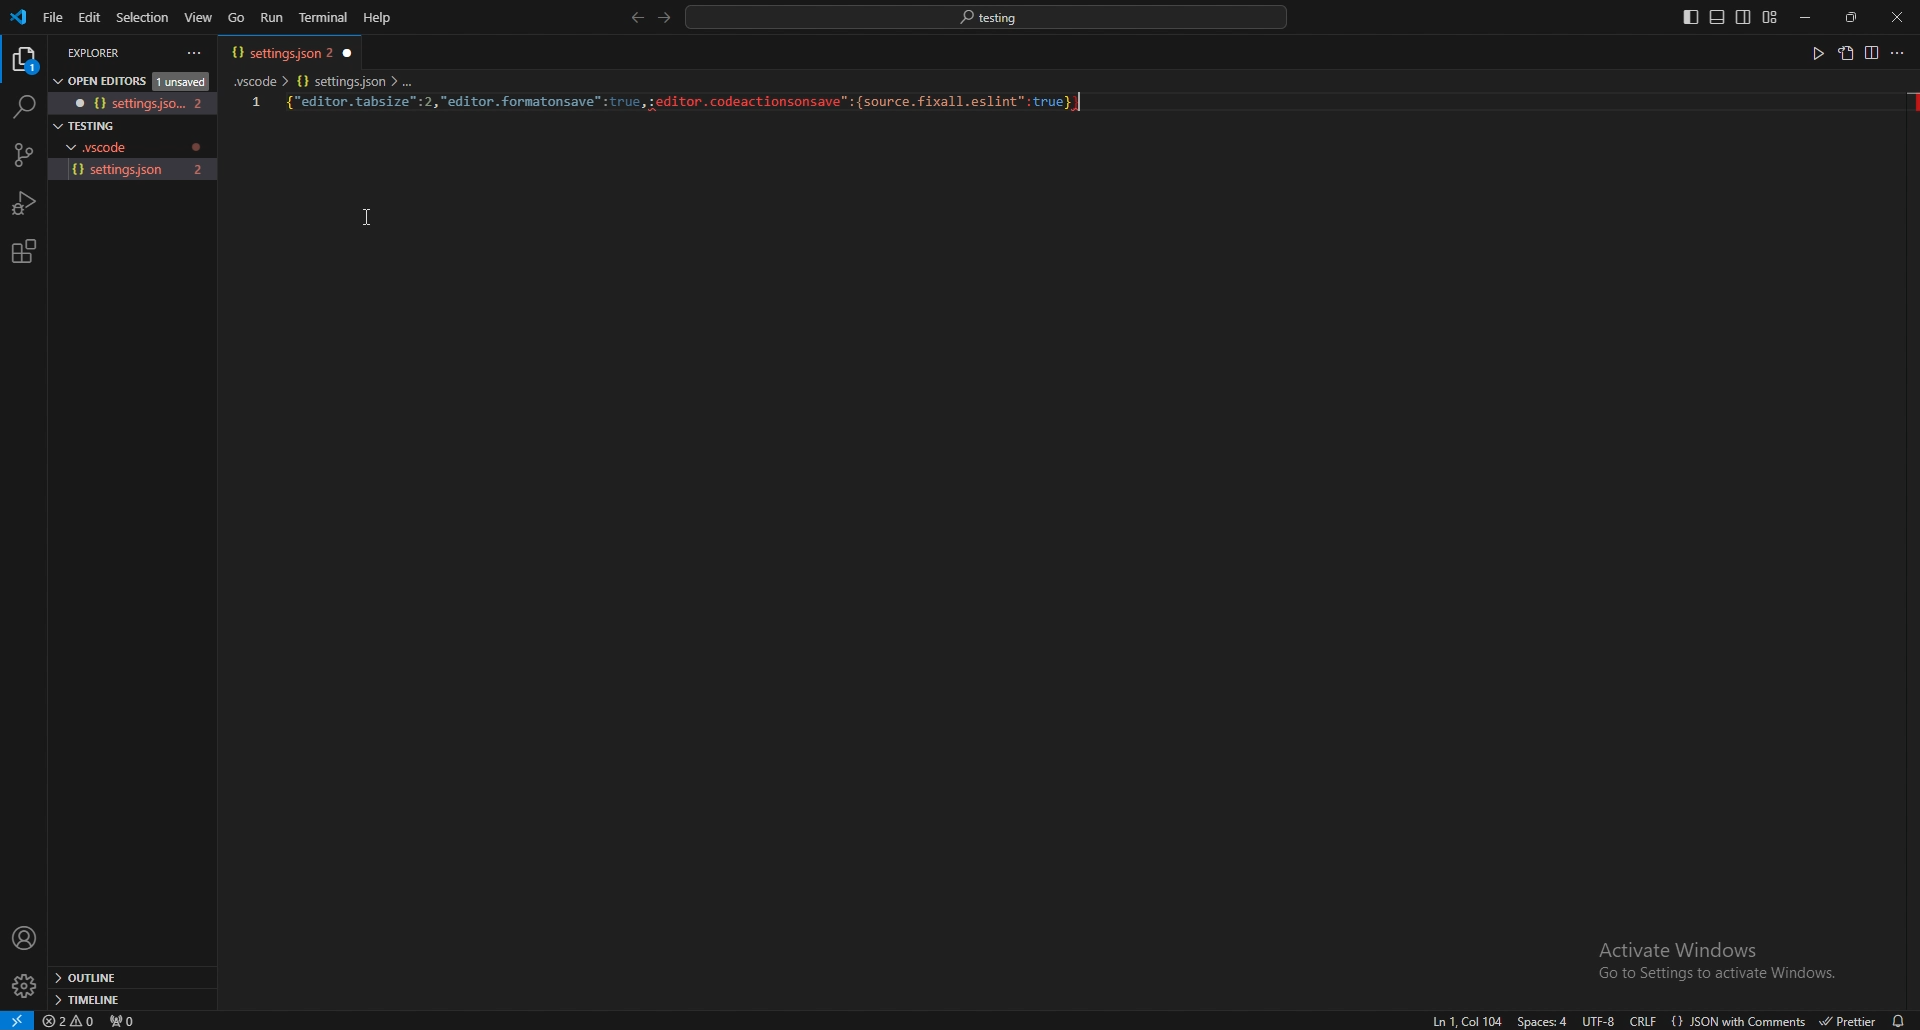 The image size is (1920, 1030). What do you see at coordinates (258, 81) in the screenshot?
I see `vscode` at bounding box center [258, 81].